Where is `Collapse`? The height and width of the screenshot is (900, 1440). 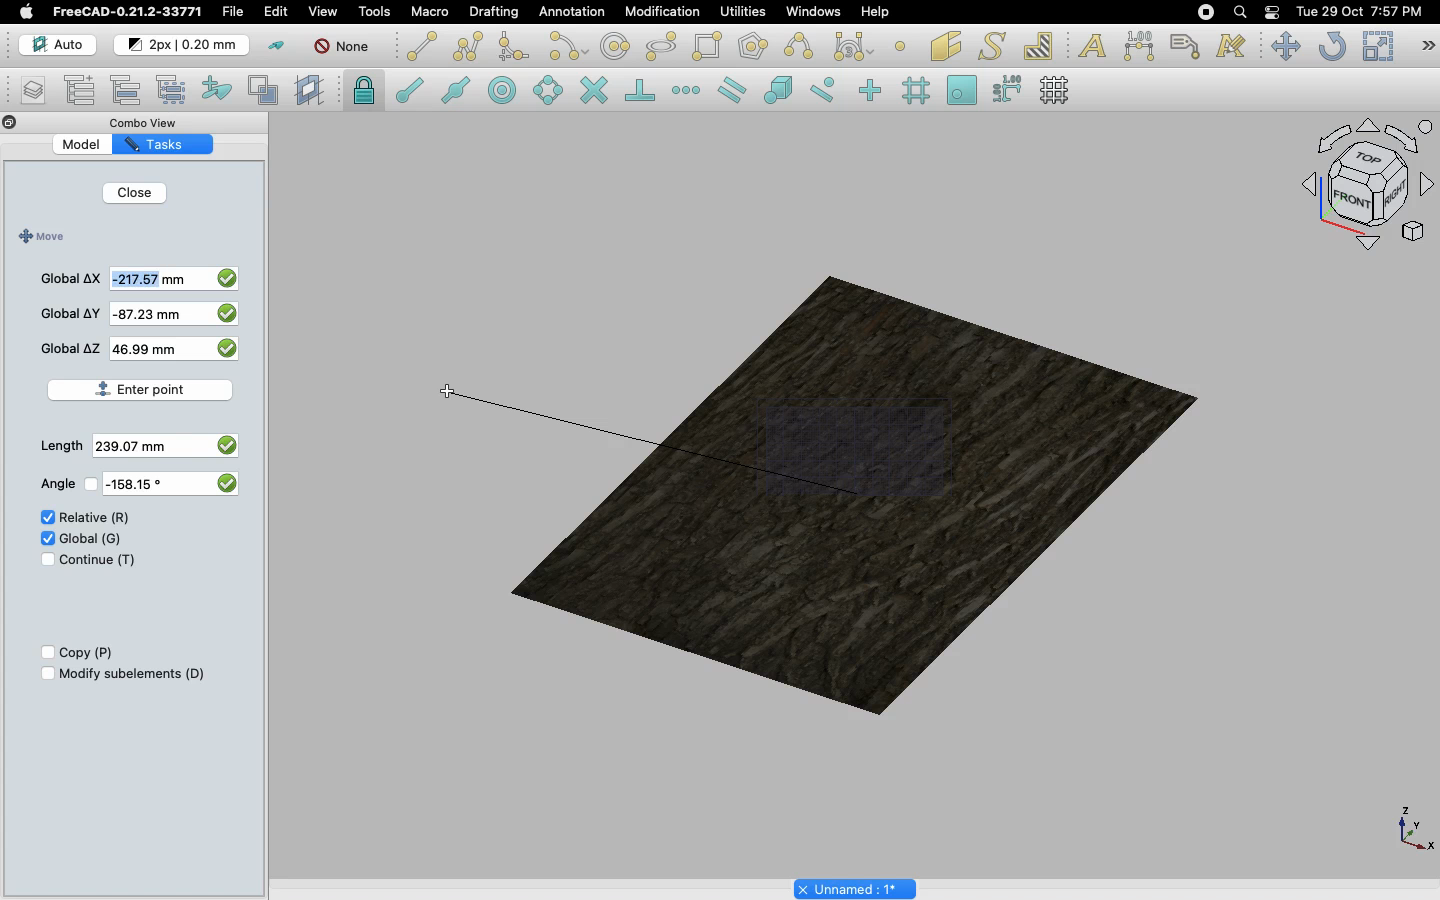 Collapse is located at coordinates (29, 123).